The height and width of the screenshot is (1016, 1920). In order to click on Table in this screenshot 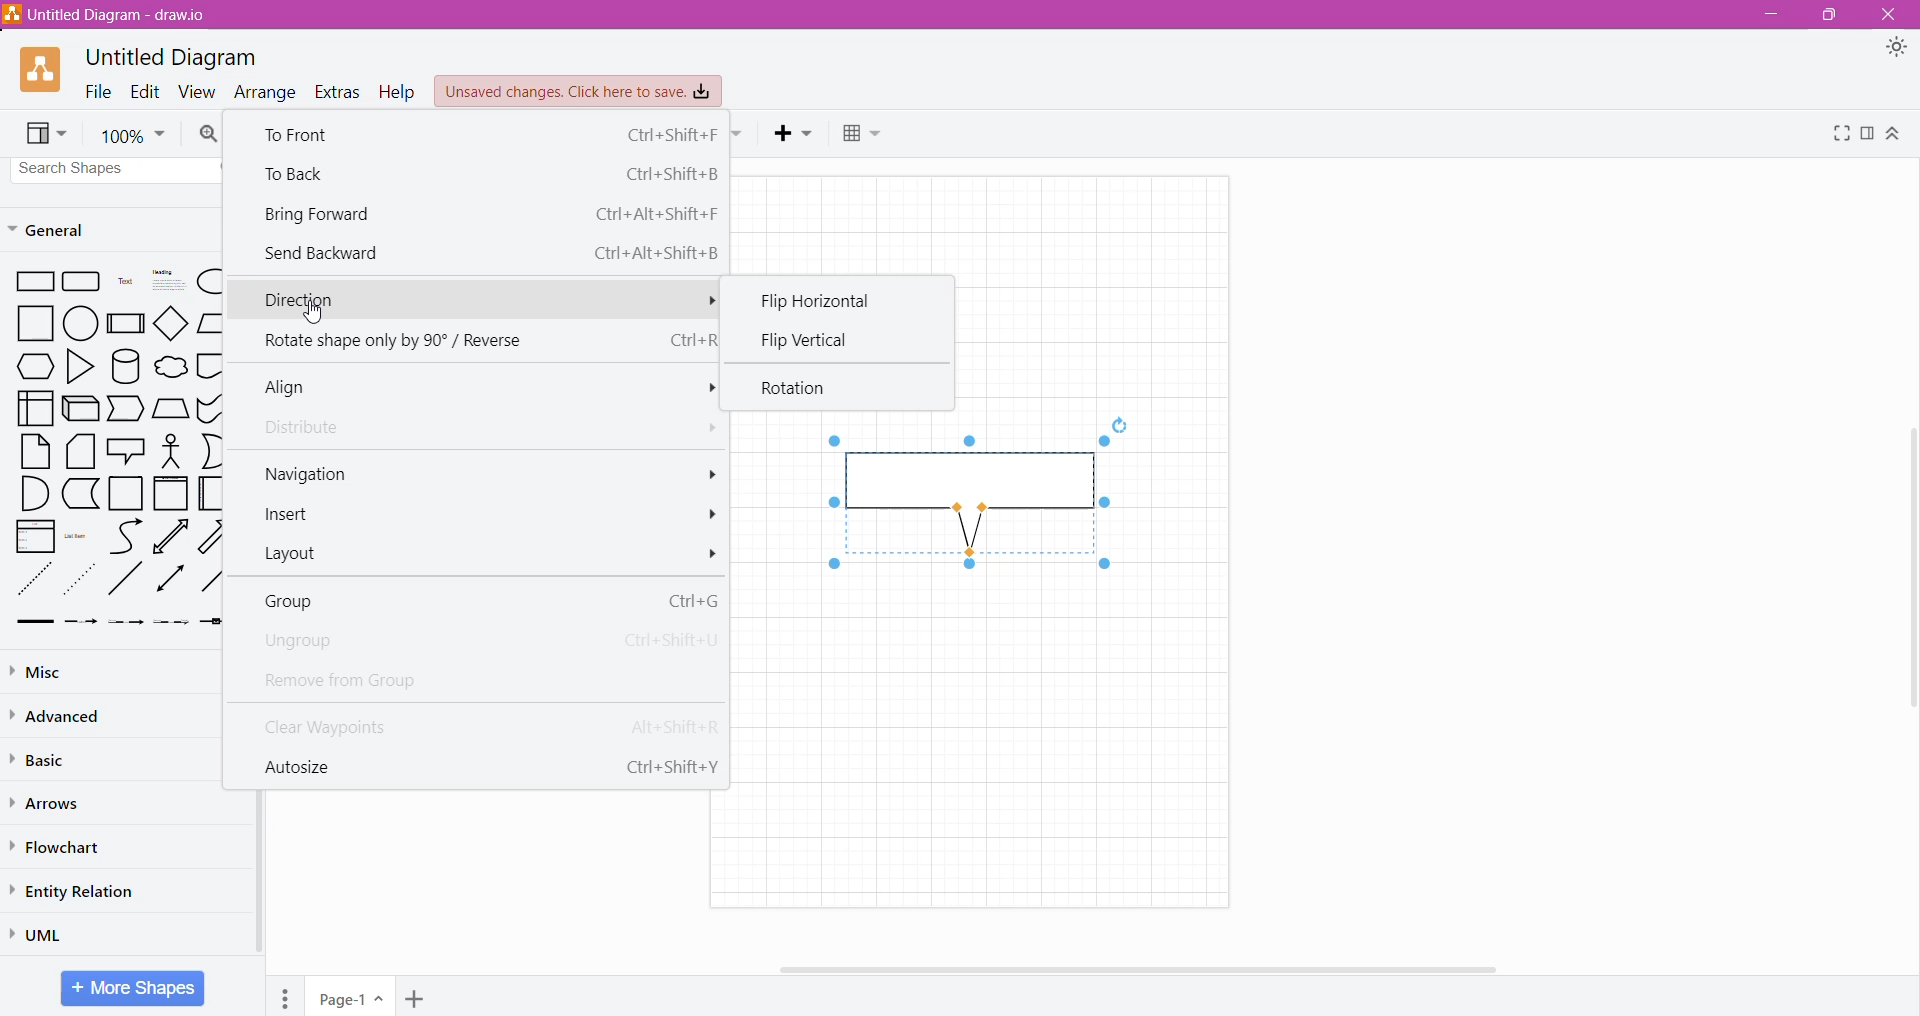, I will do `click(865, 136)`.